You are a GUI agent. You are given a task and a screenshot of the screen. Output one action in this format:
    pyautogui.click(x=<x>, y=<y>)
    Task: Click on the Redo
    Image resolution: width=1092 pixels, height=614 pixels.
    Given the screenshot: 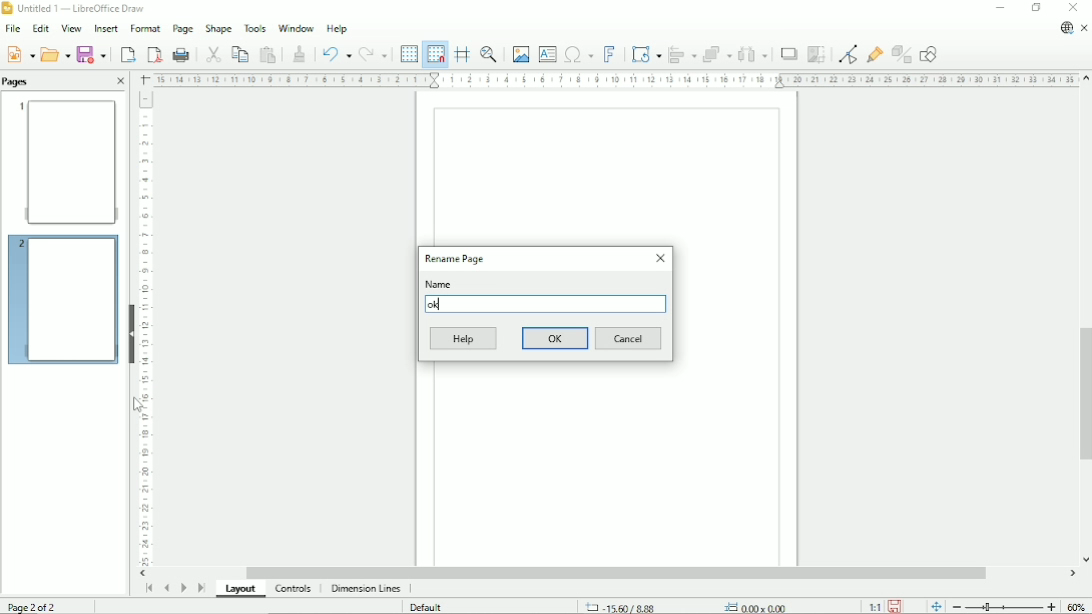 What is the action you would take?
    pyautogui.click(x=373, y=55)
    